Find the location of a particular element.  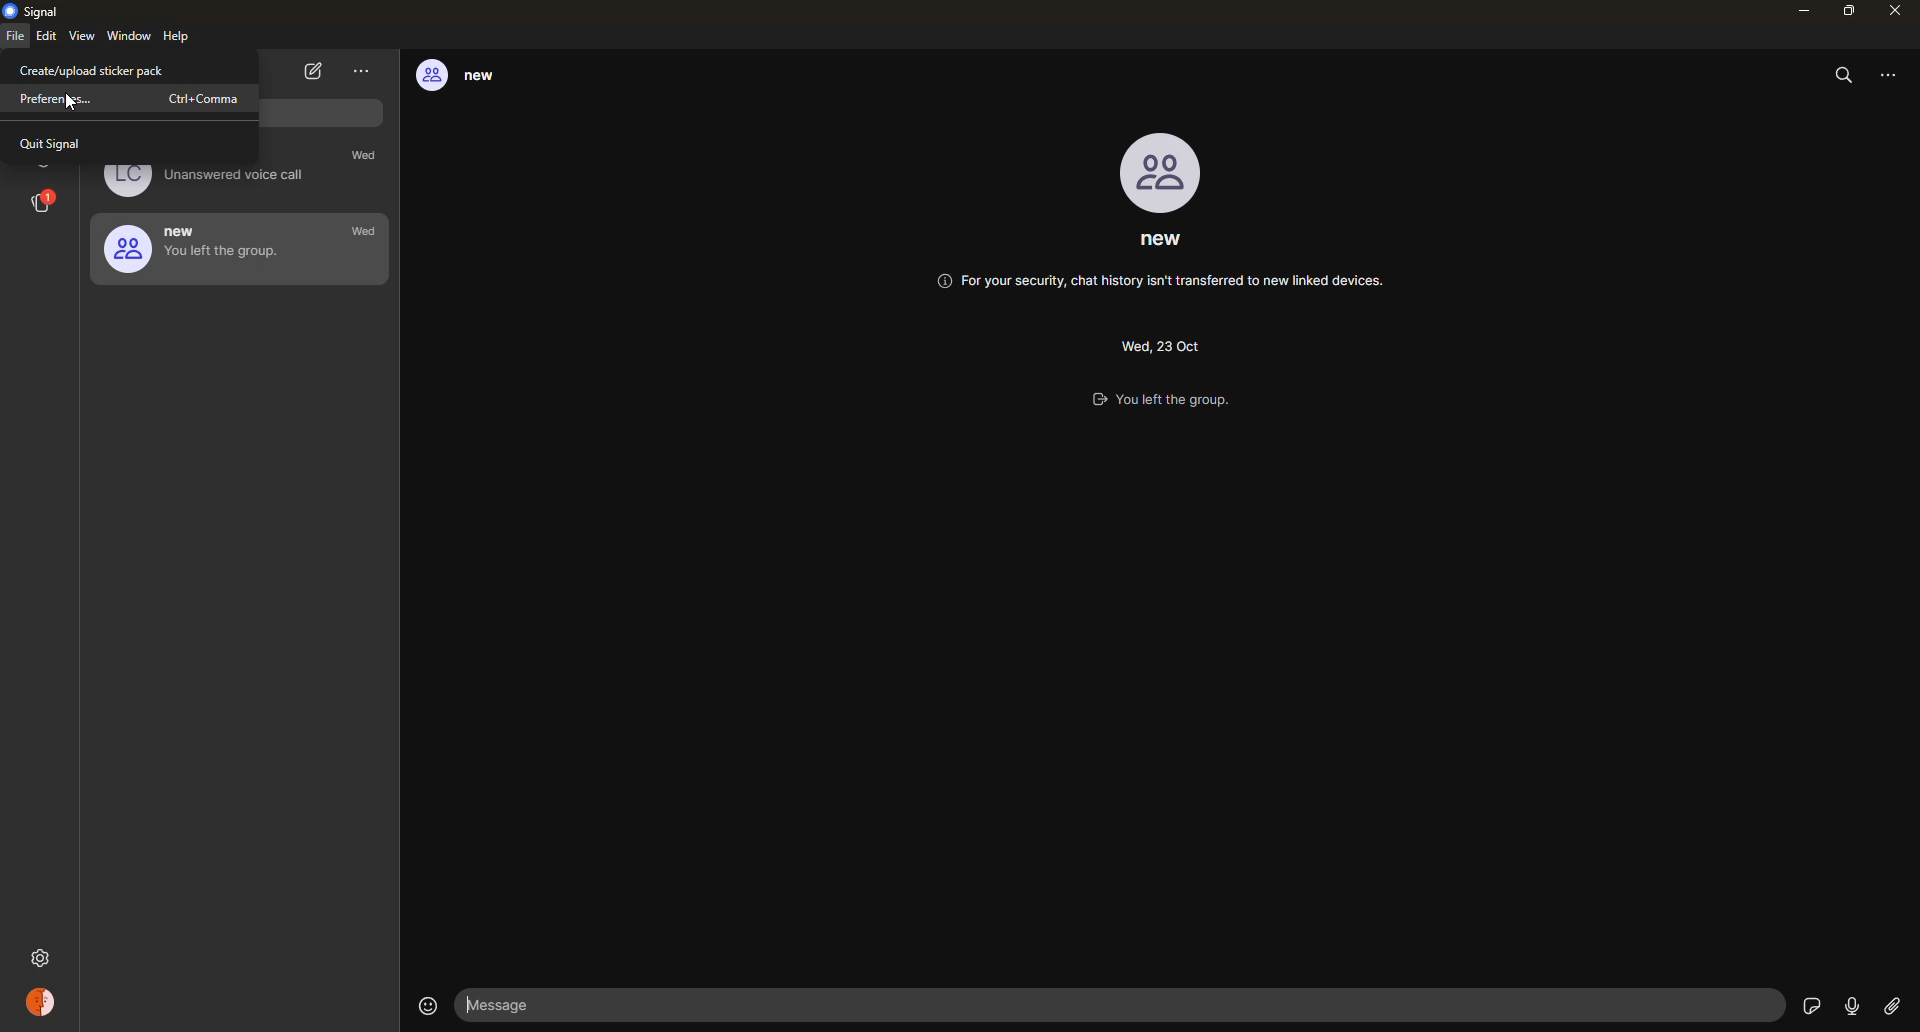

record is located at coordinates (1851, 1006).